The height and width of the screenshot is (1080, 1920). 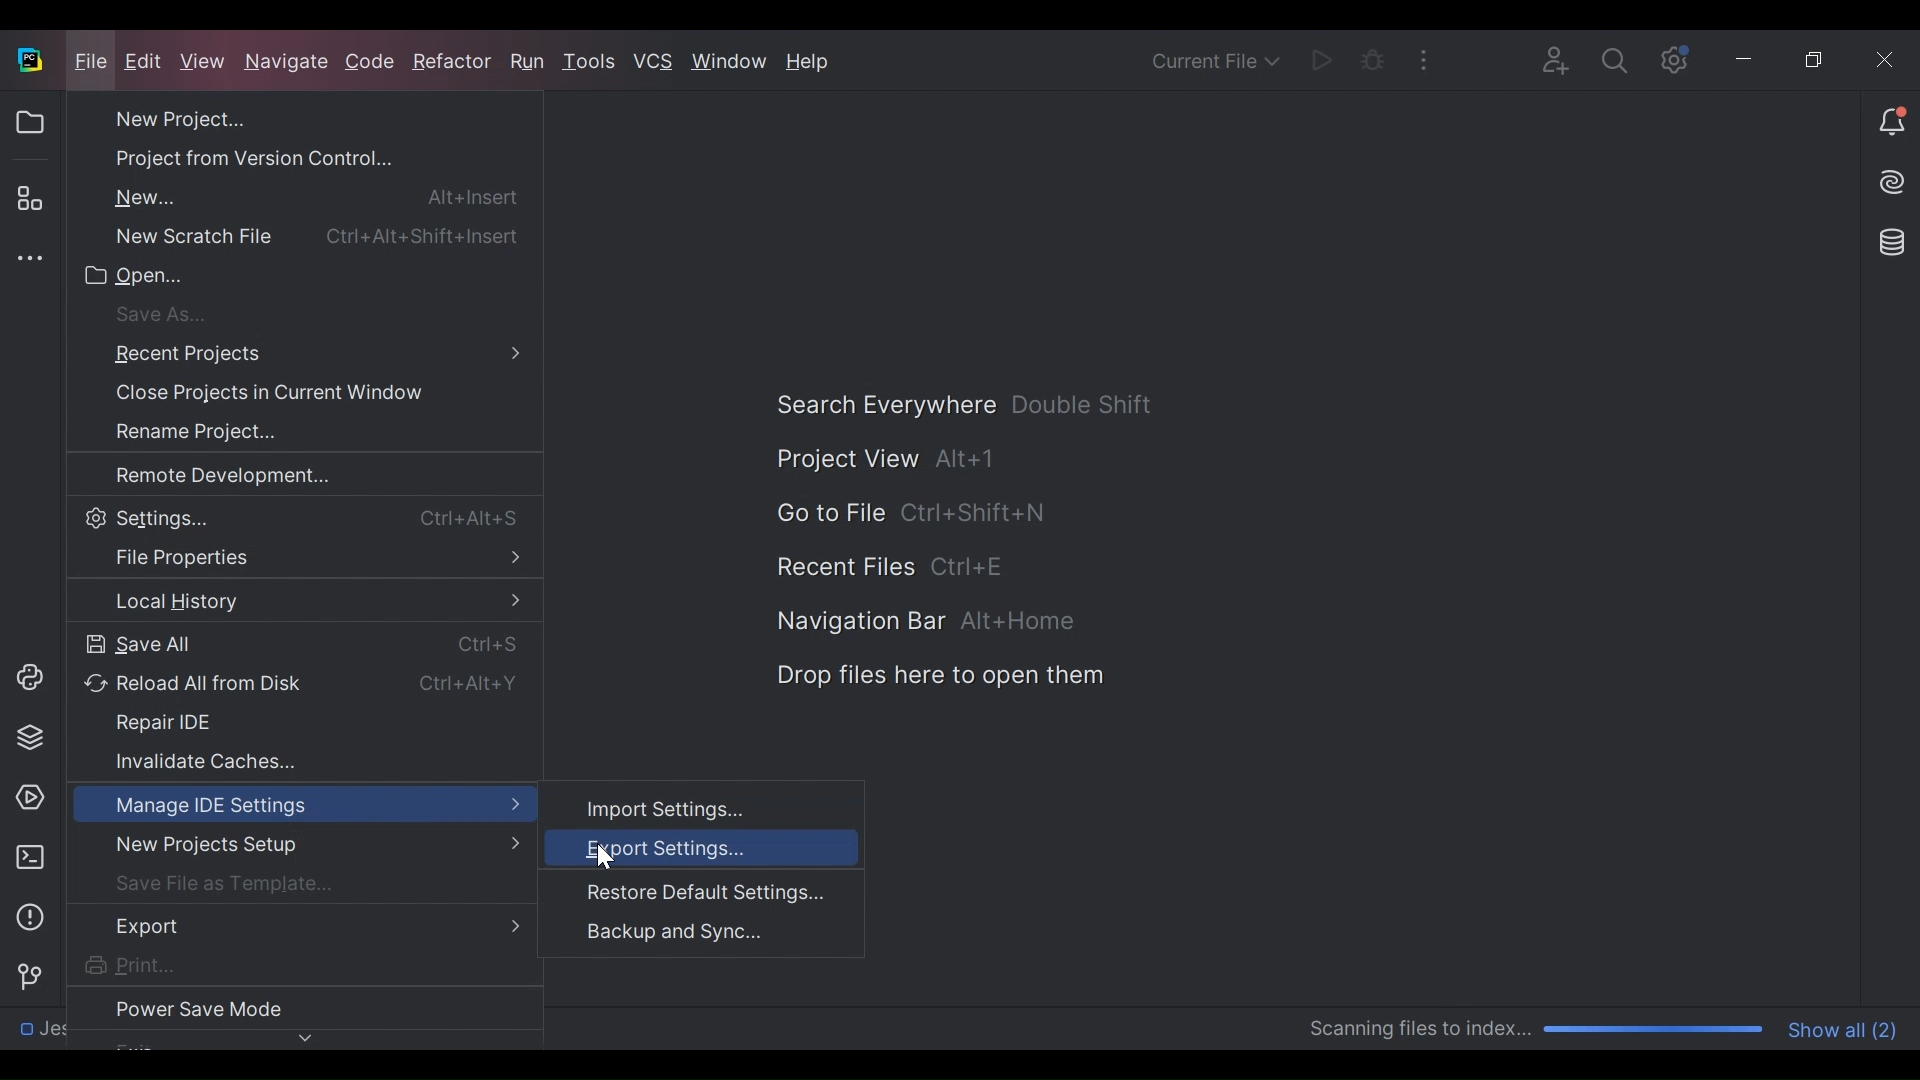 I want to click on File Properties, so click(x=295, y=556).